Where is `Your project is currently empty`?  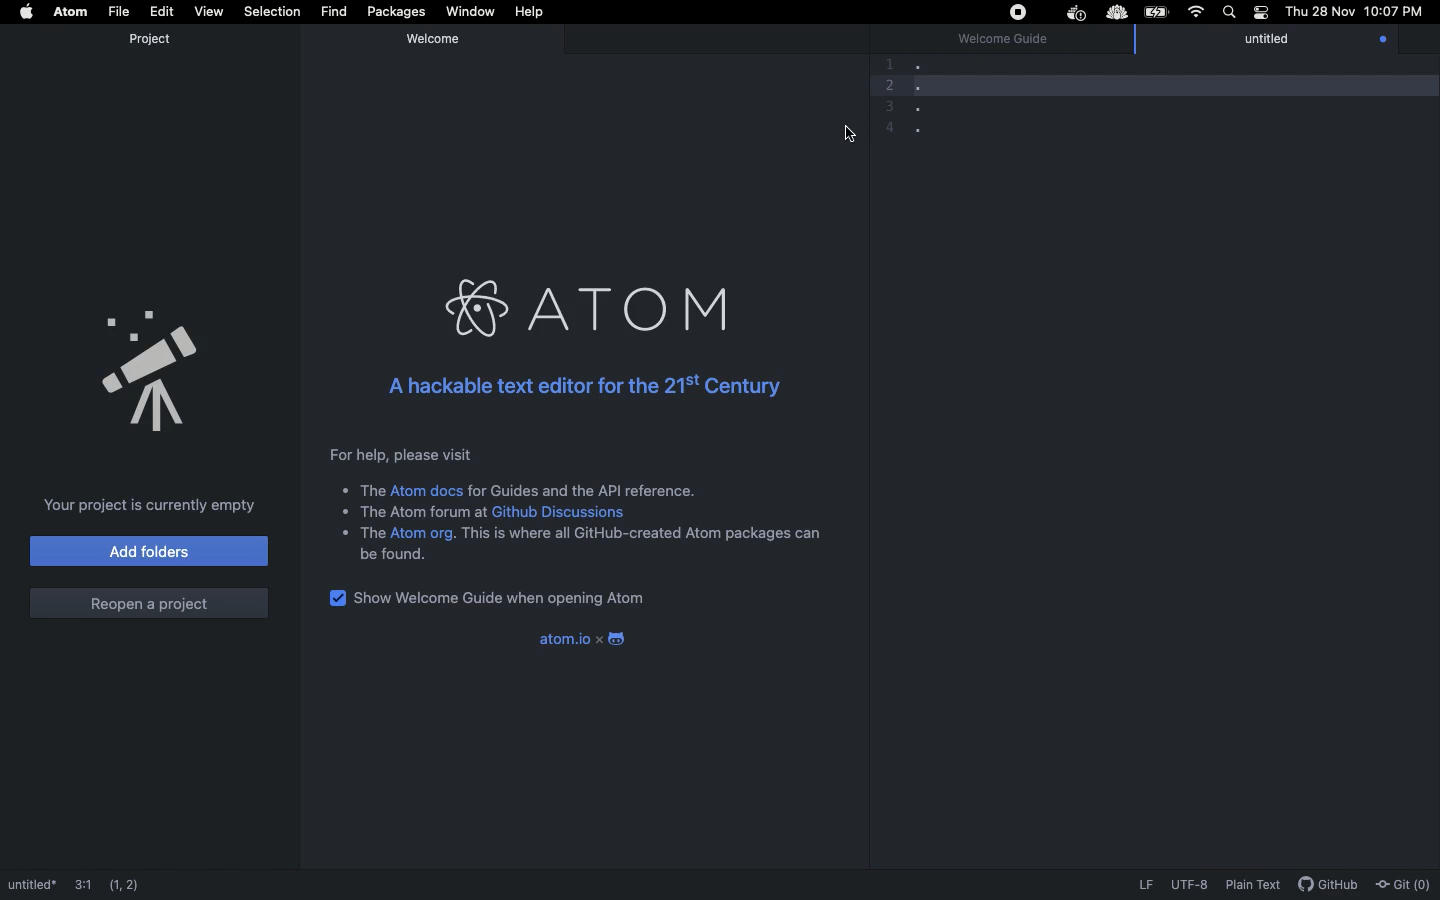 Your project is currently empty is located at coordinates (149, 503).